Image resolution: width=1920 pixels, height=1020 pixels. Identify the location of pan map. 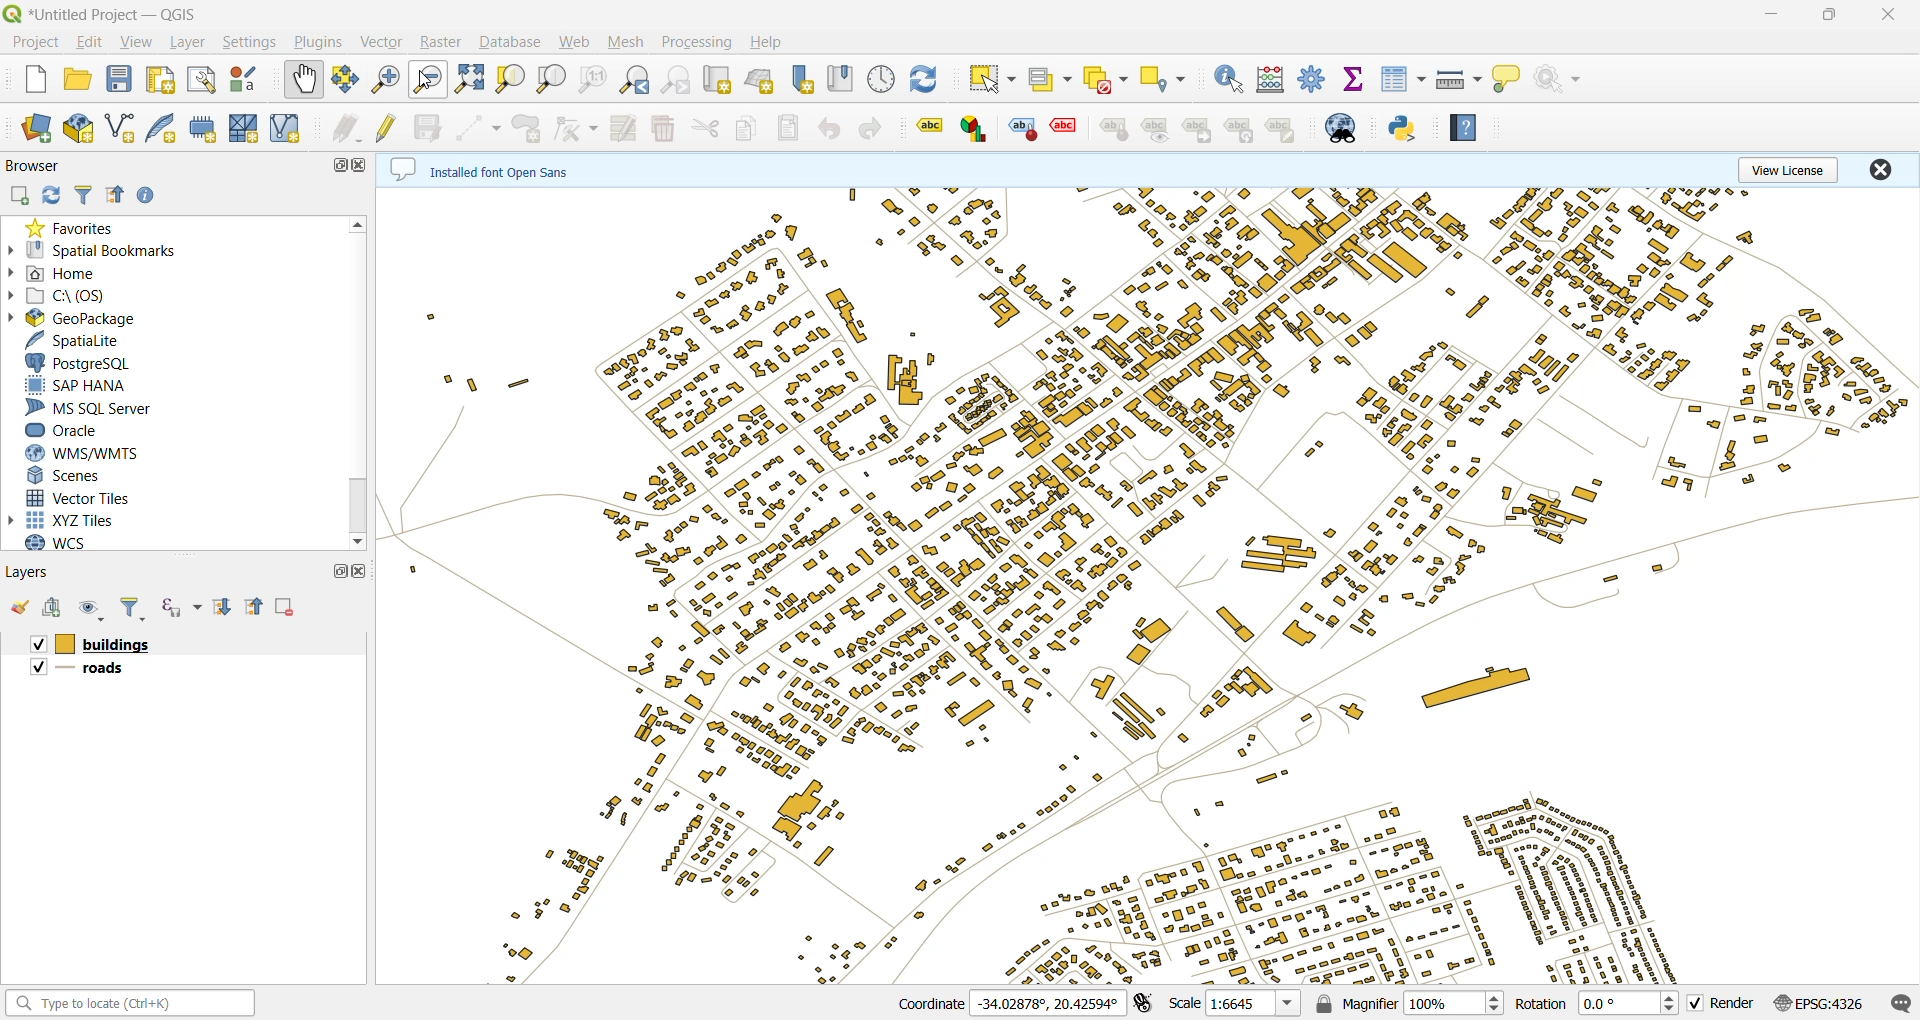
(303, 80).